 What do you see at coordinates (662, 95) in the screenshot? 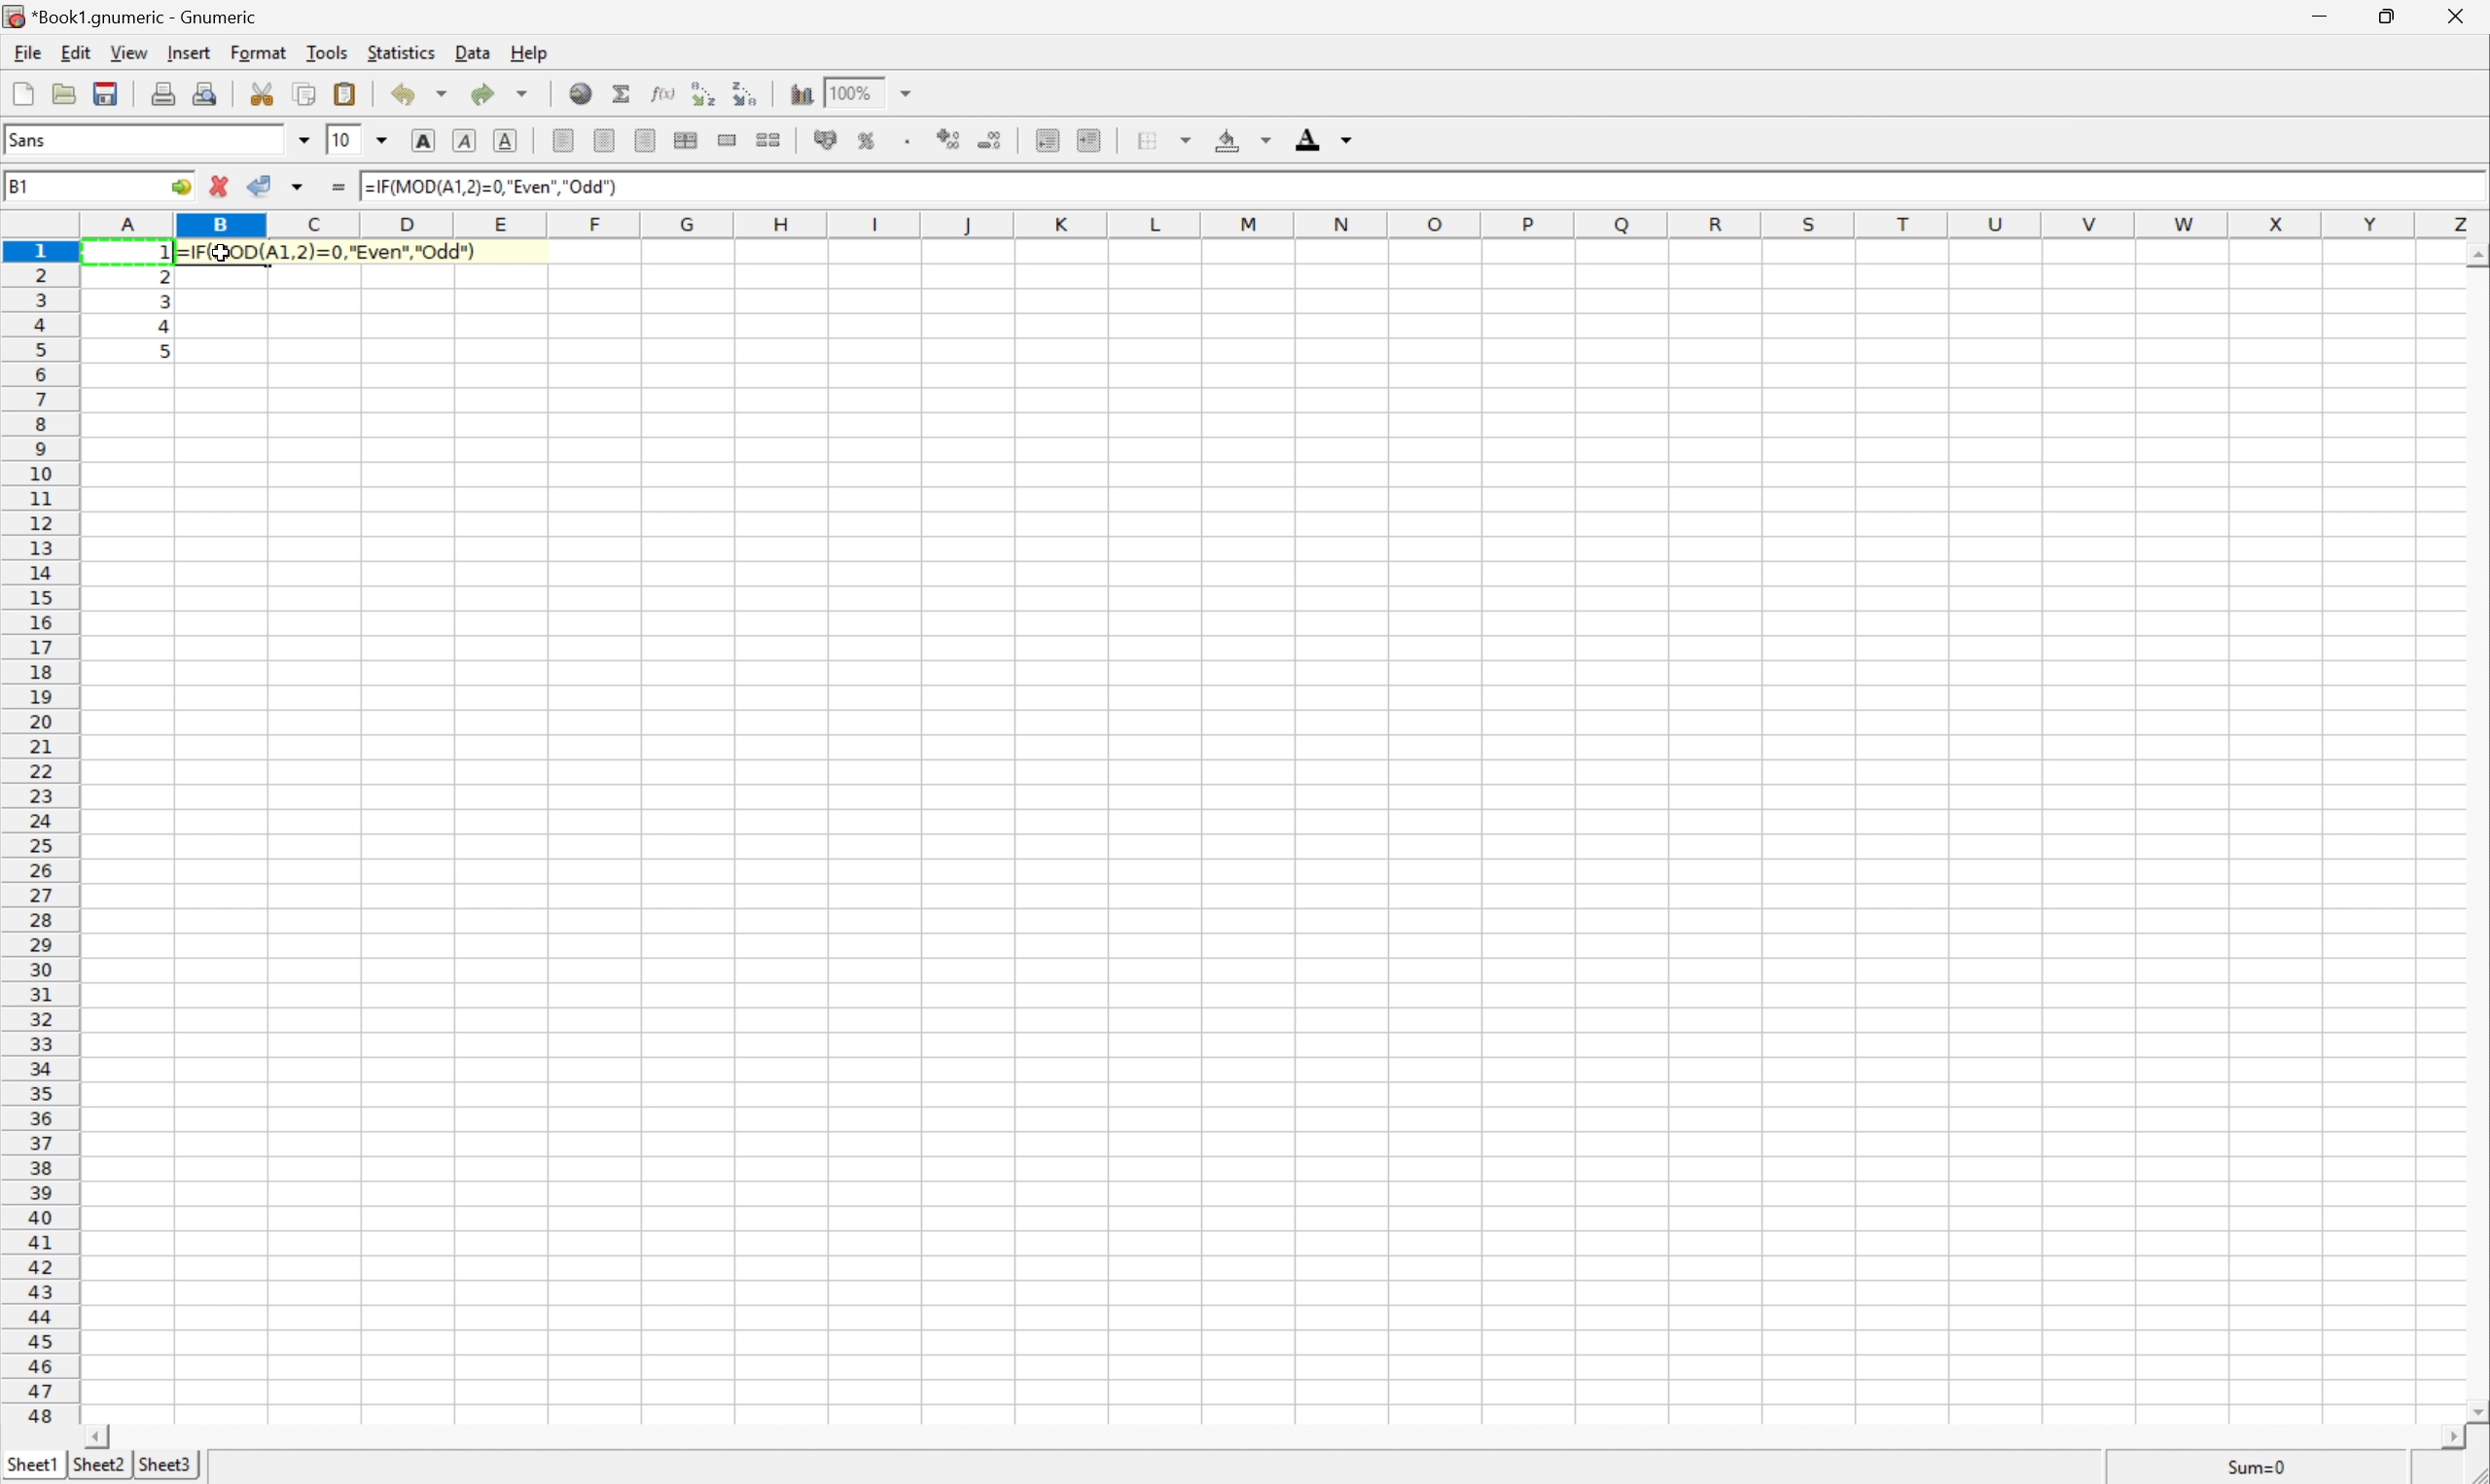
I see `Edit function in current cell` at bounding box center [662, 95].